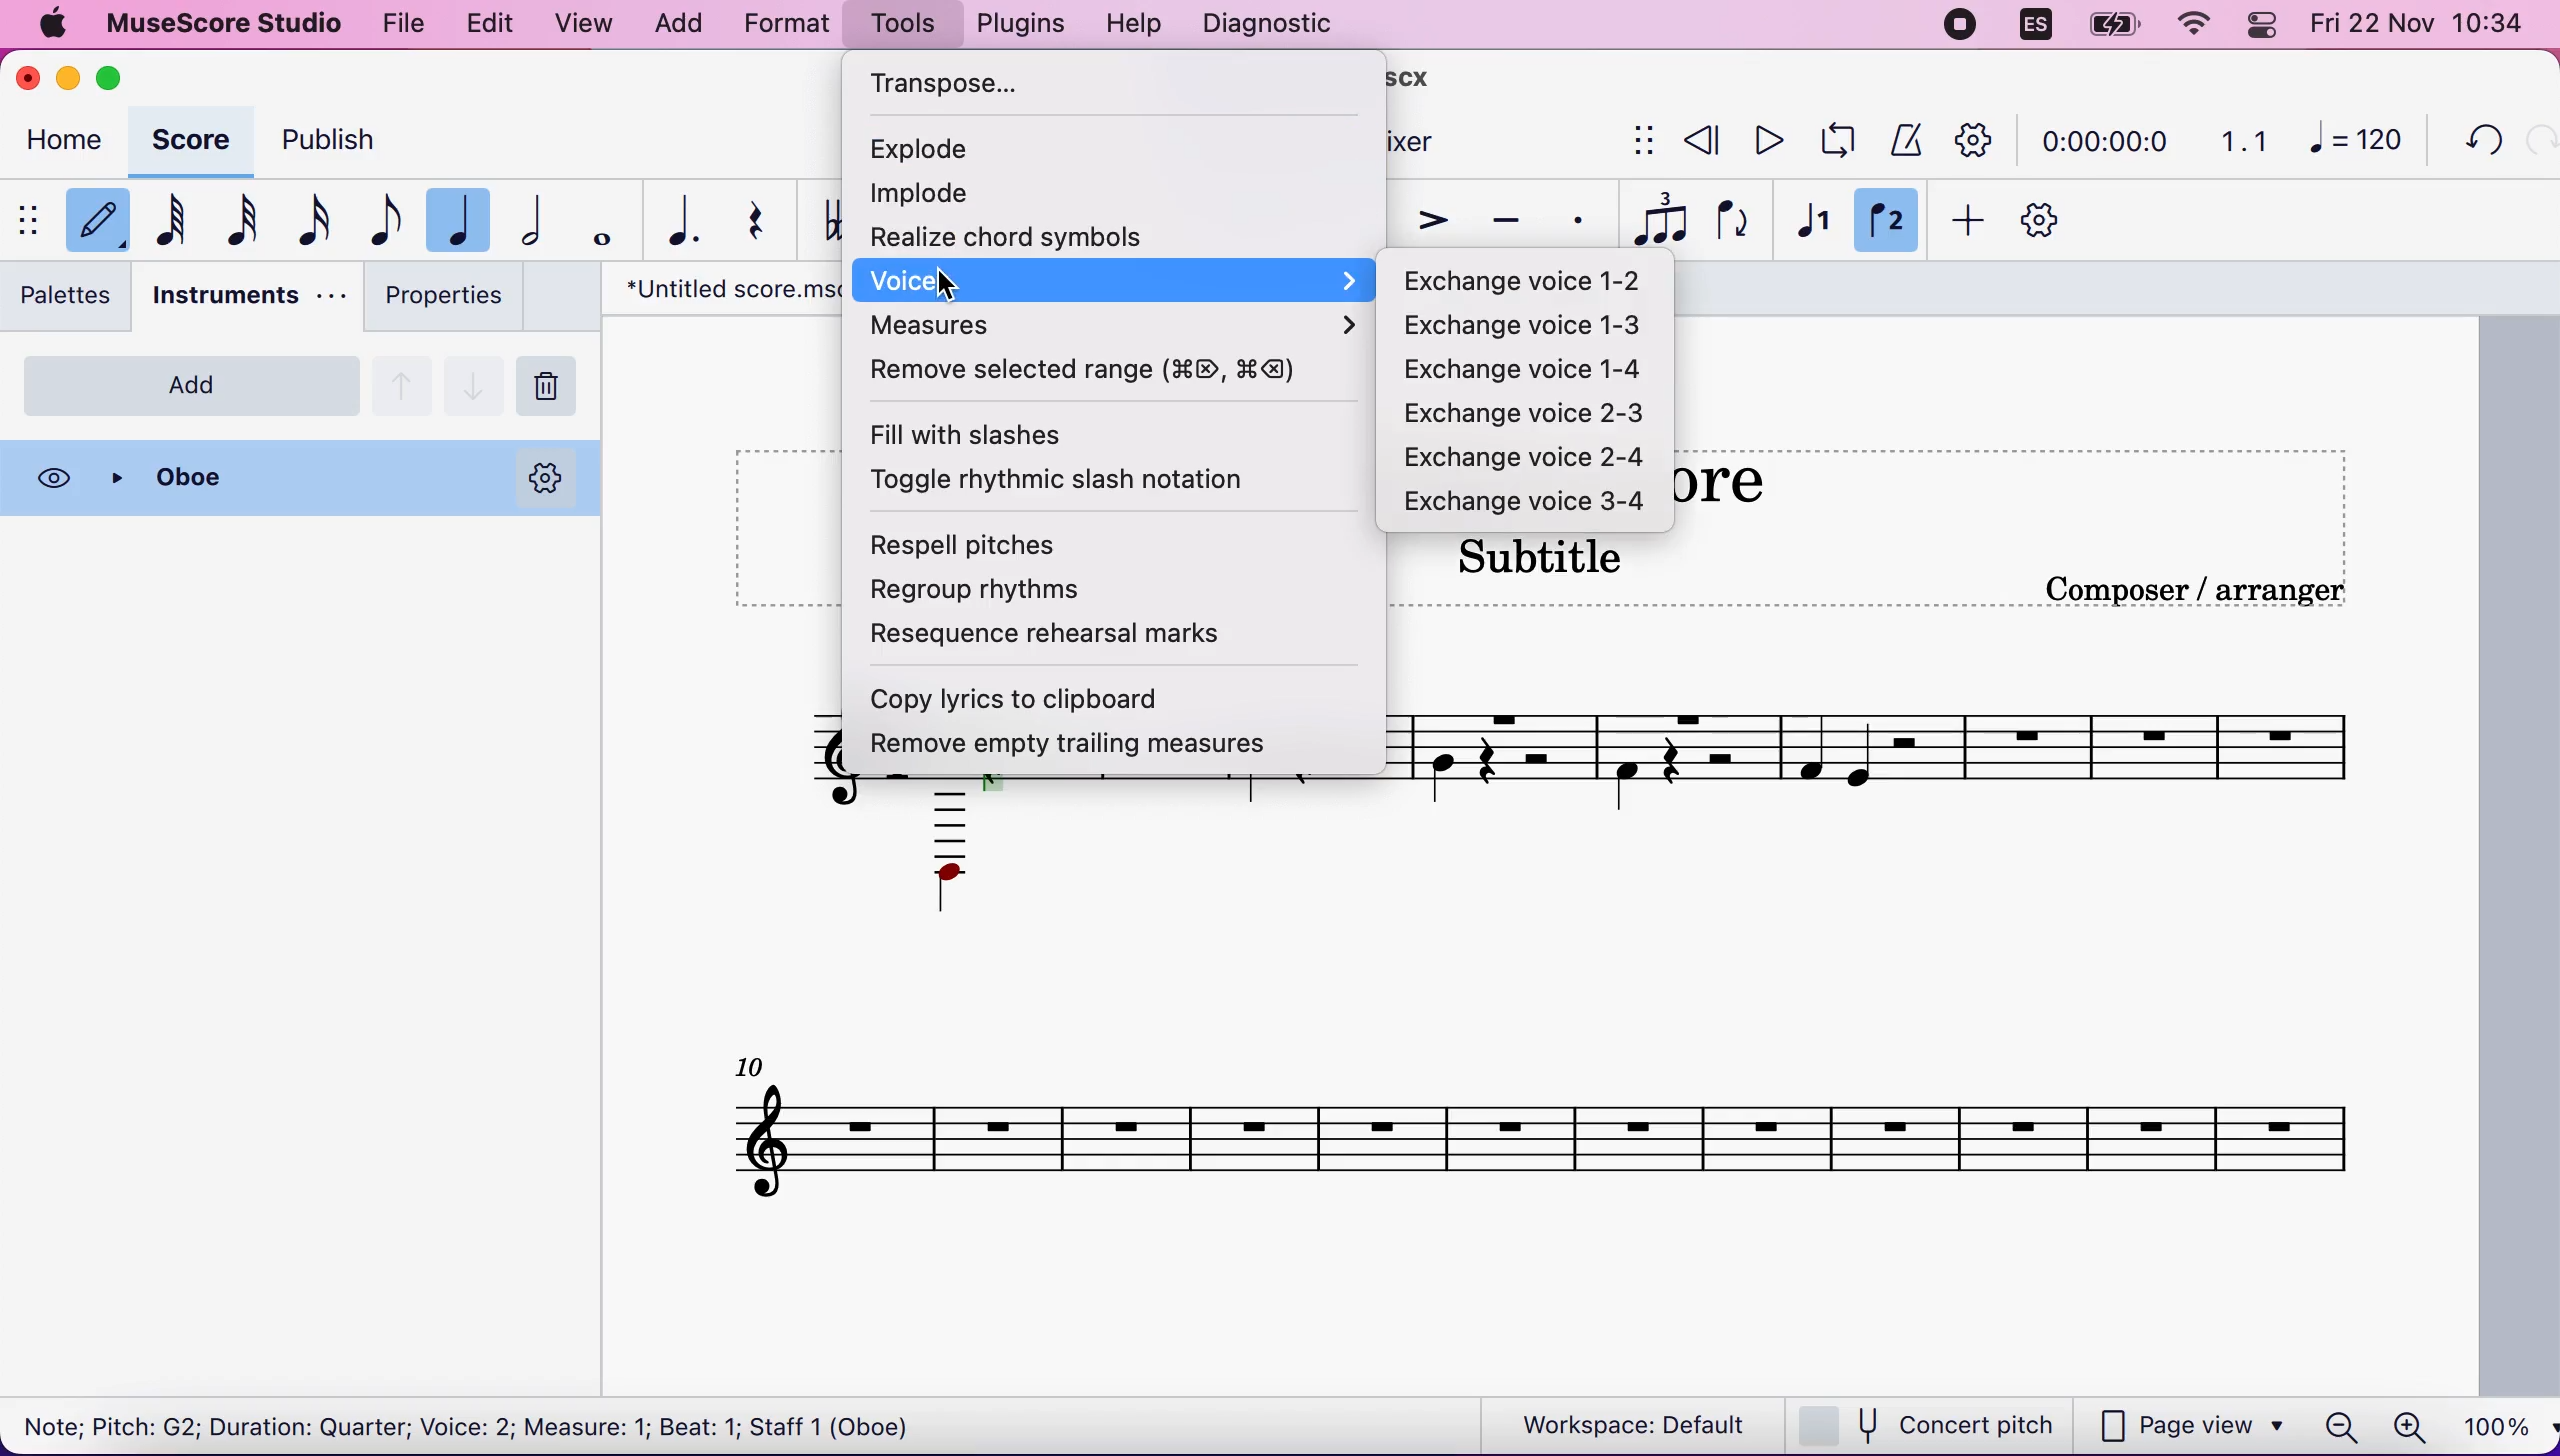 The width and height of the screenshot is (2560, 1456). I want to click on 100%, so click(2498, 1425).